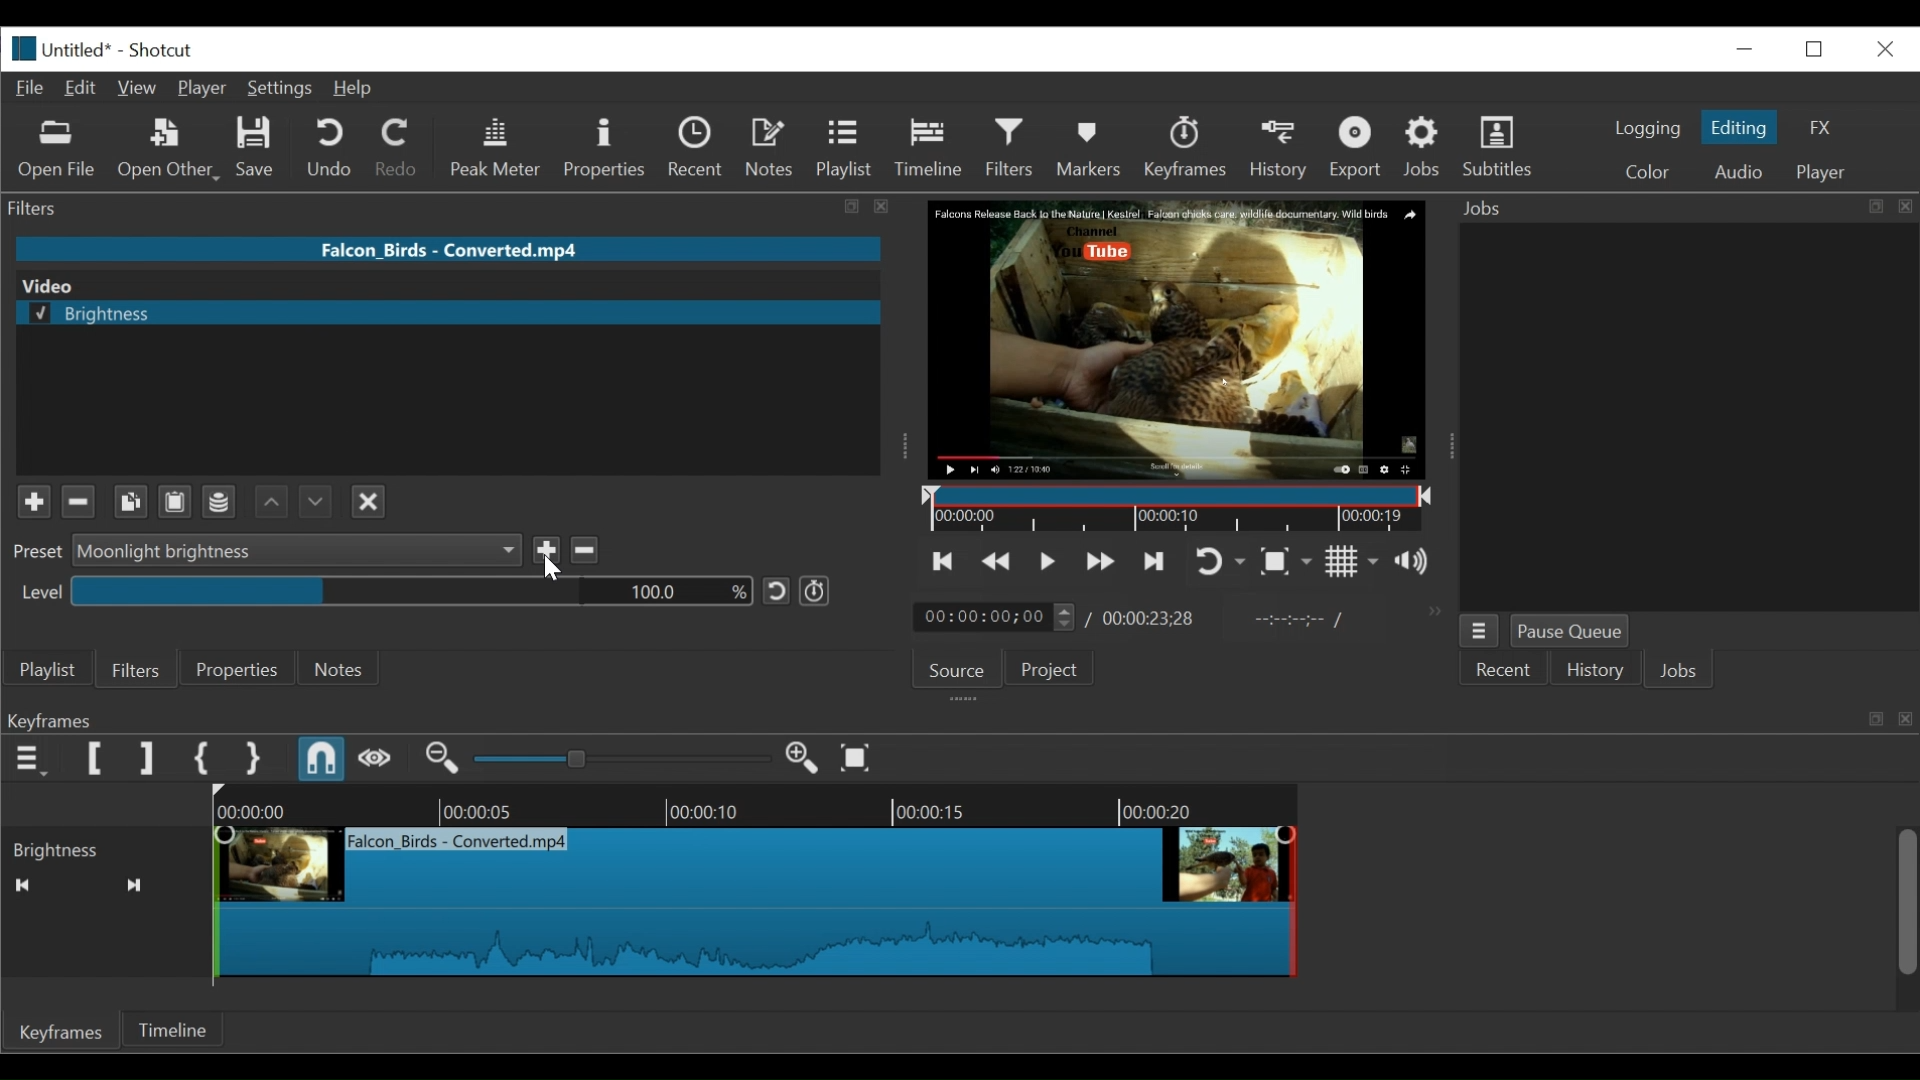 The height and width of the screenshot is (1080, 1920). What do you see at coordinates (1173, 339) in the screenshot?
I see `Media Viewer` at bounding box center [1173, 339].